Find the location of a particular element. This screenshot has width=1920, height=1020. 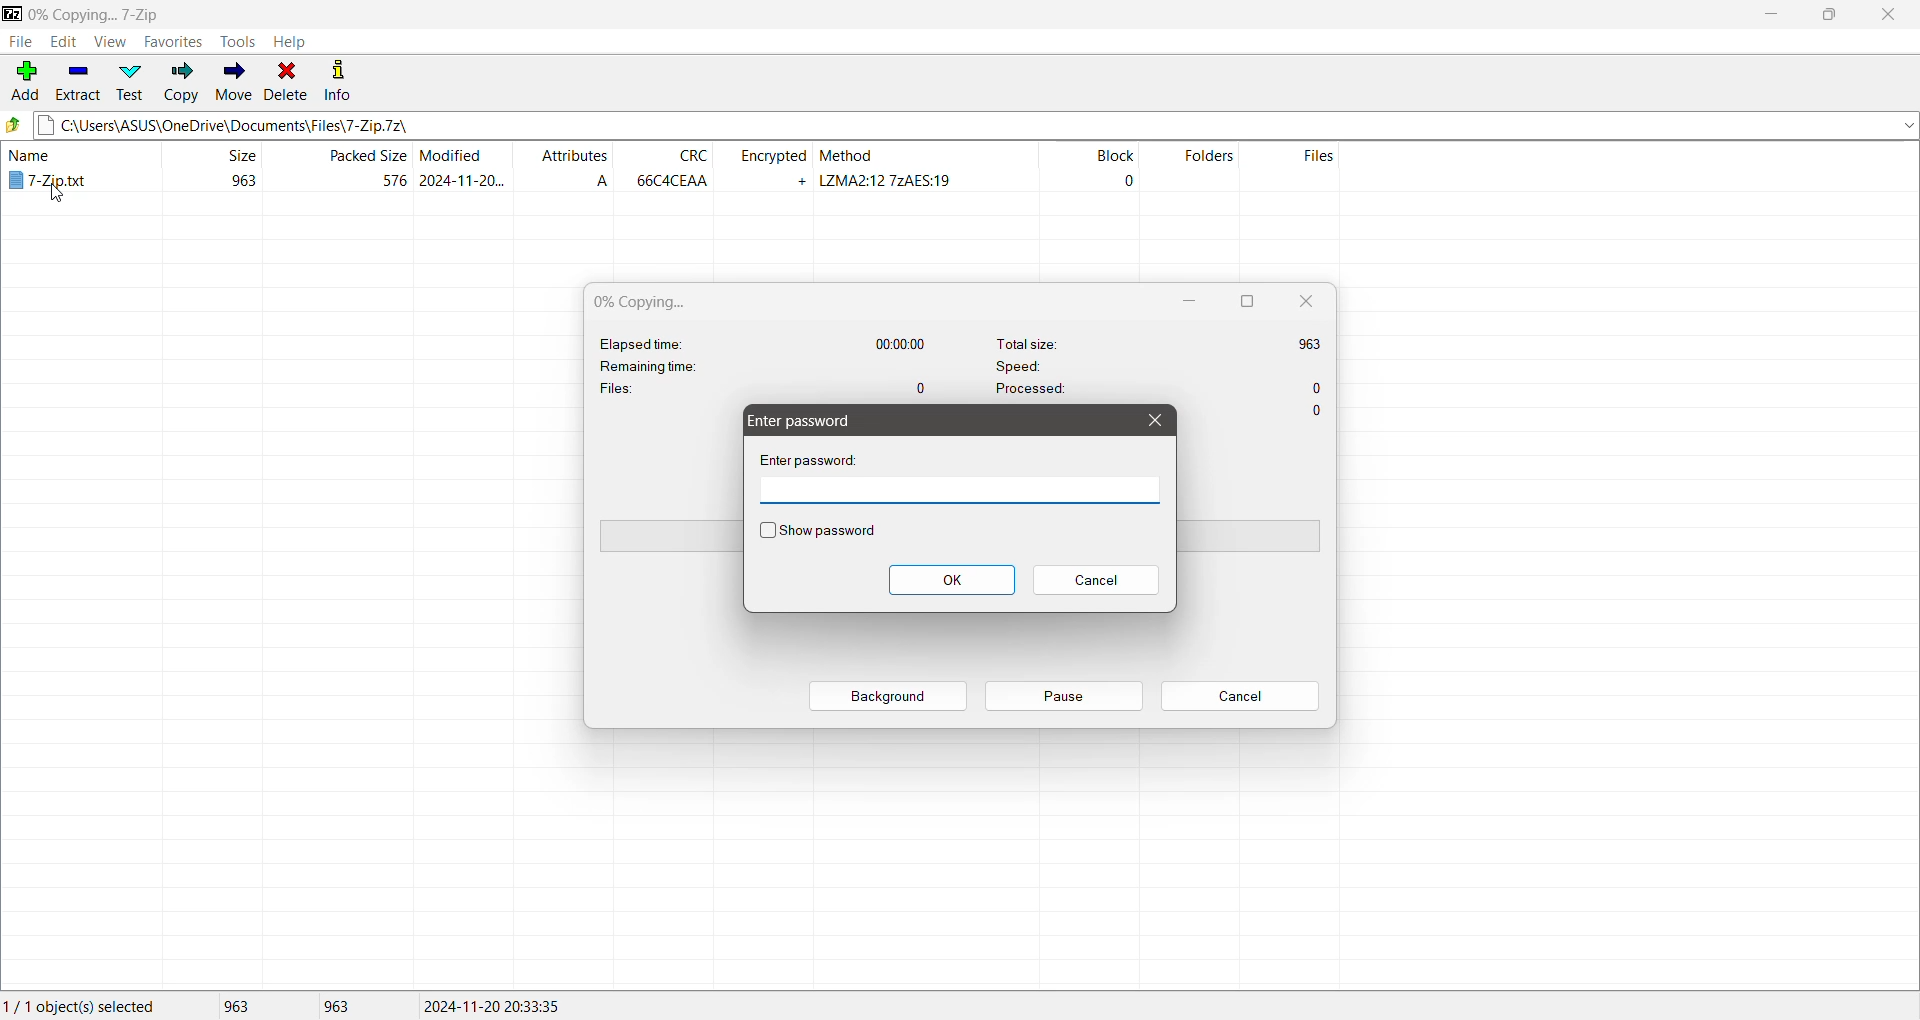

OK is located at coordinates (951, 579).